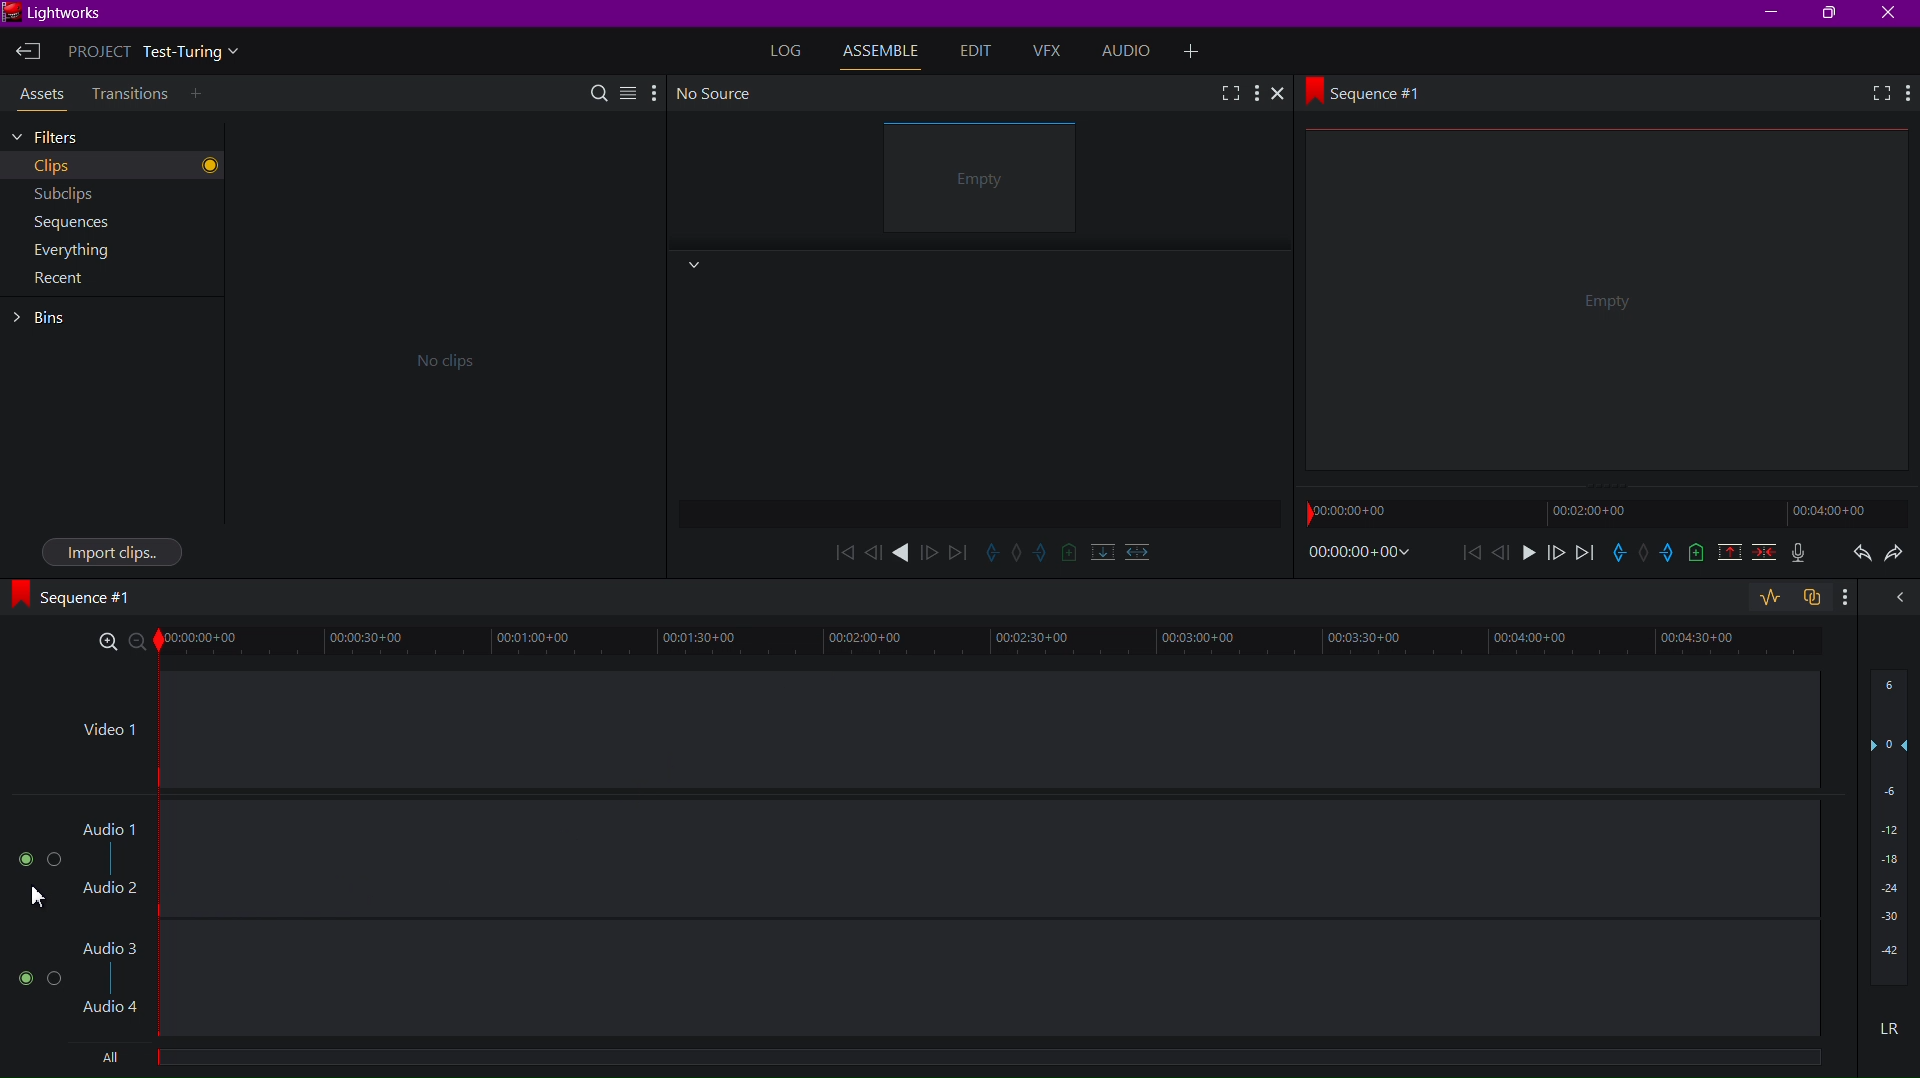 The width and height of the screenshot is (1920, 1078). I want to click on Timestamp, so click(1360, 553).